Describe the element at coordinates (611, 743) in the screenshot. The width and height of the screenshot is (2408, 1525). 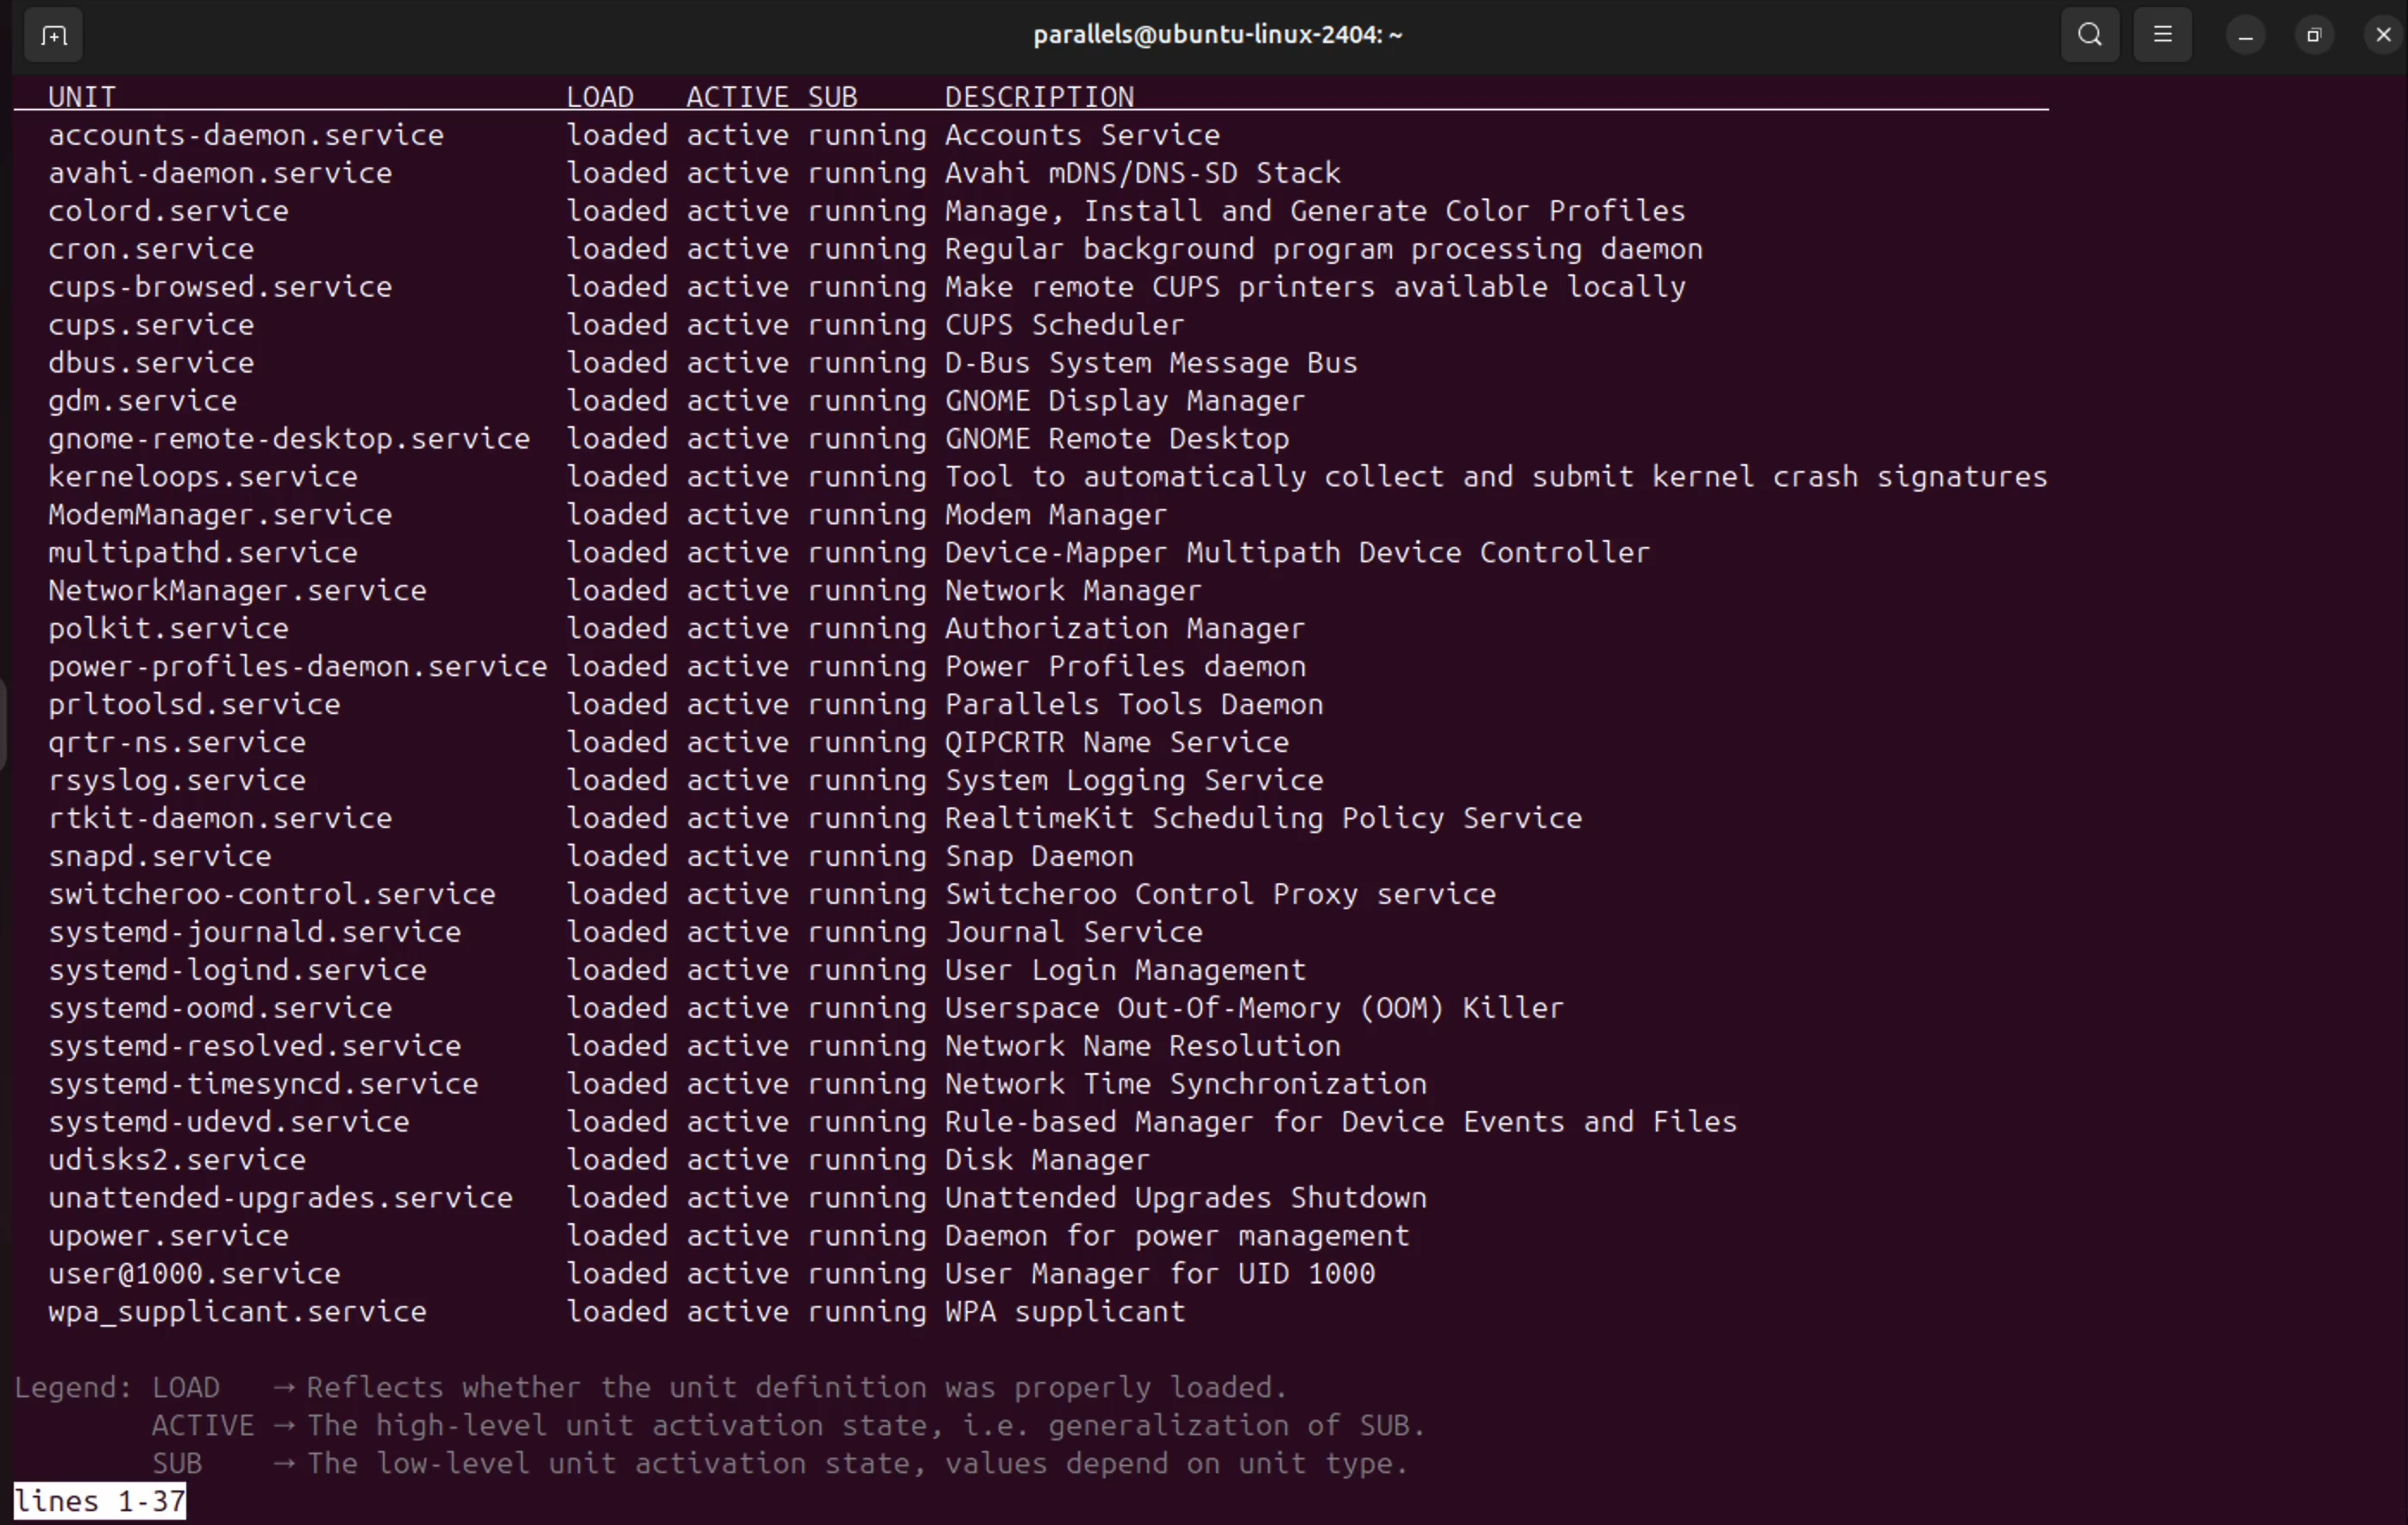
I see `loaded` at that location.